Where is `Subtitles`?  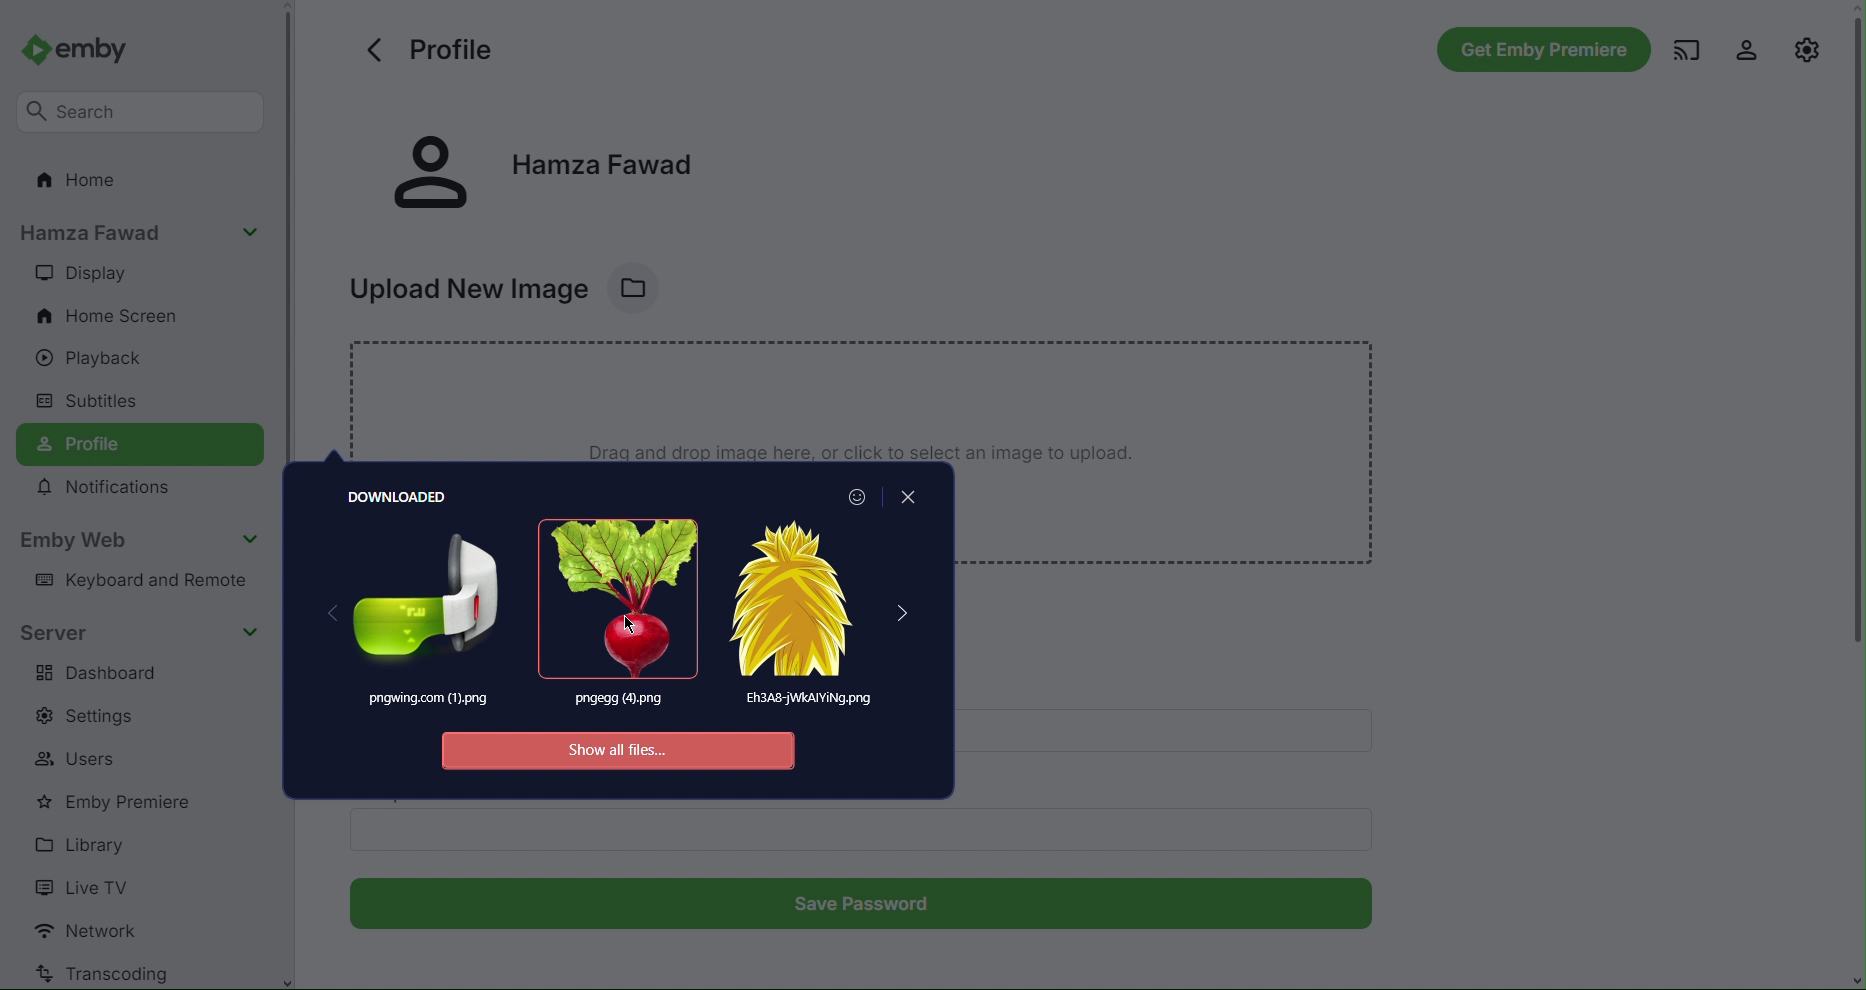 Subtitles is located at coordinates (90, 399).